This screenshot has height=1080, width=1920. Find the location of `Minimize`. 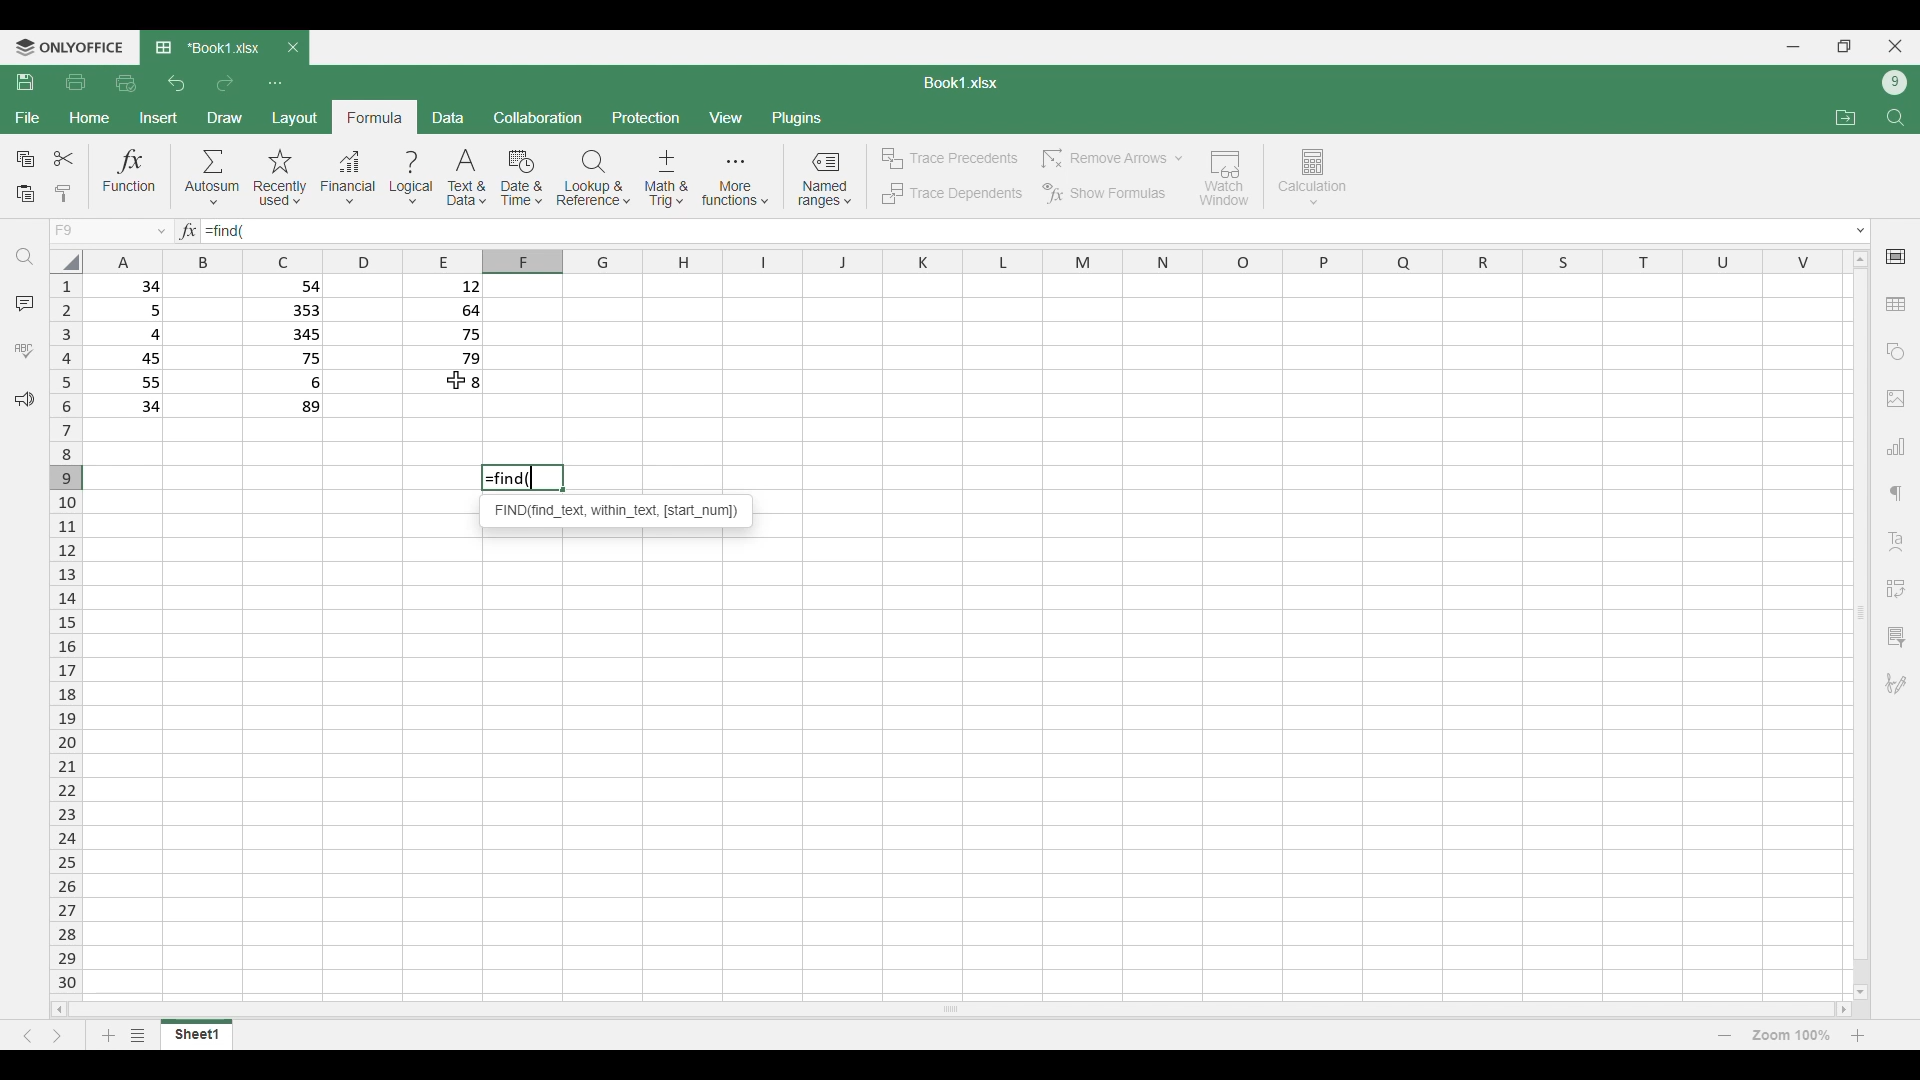

Minimize is located at coordinates (1793, 47).